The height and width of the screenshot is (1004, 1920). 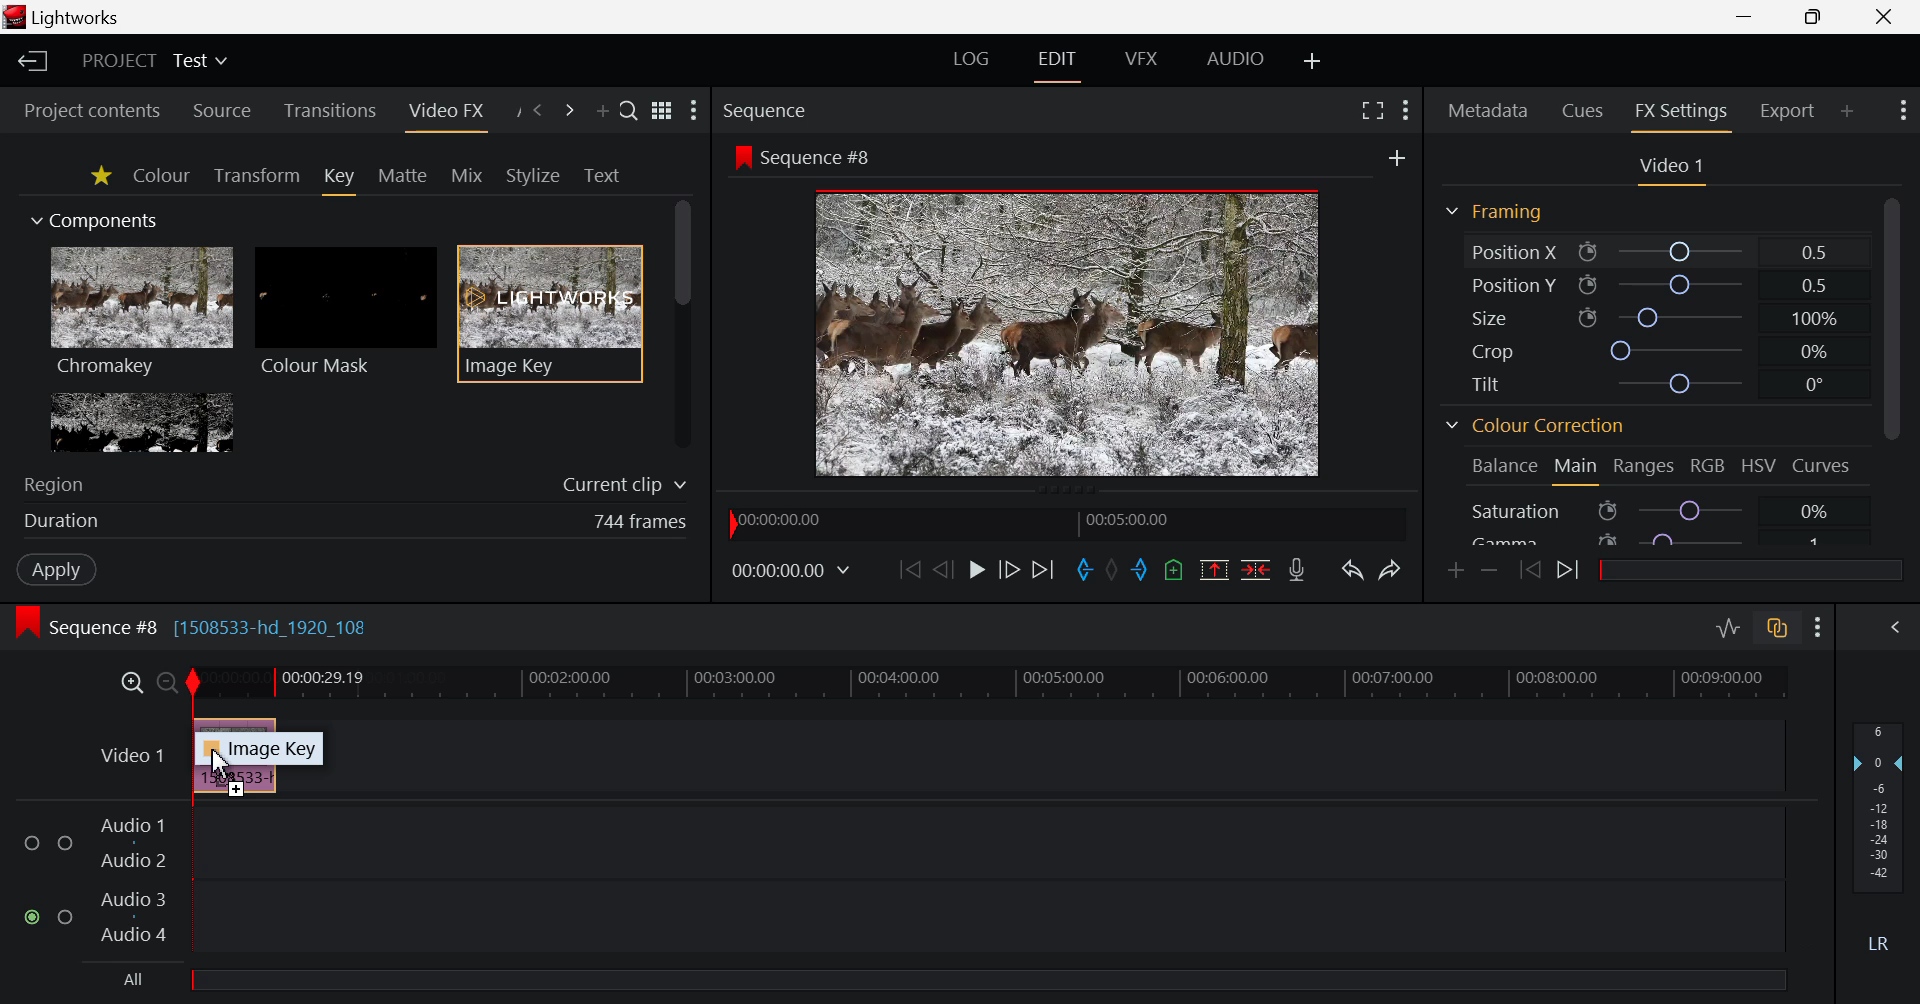 What do you see at coordinates (103, 217) in the screenshot?
I see `Components Section` at bounding box center [103, 217].